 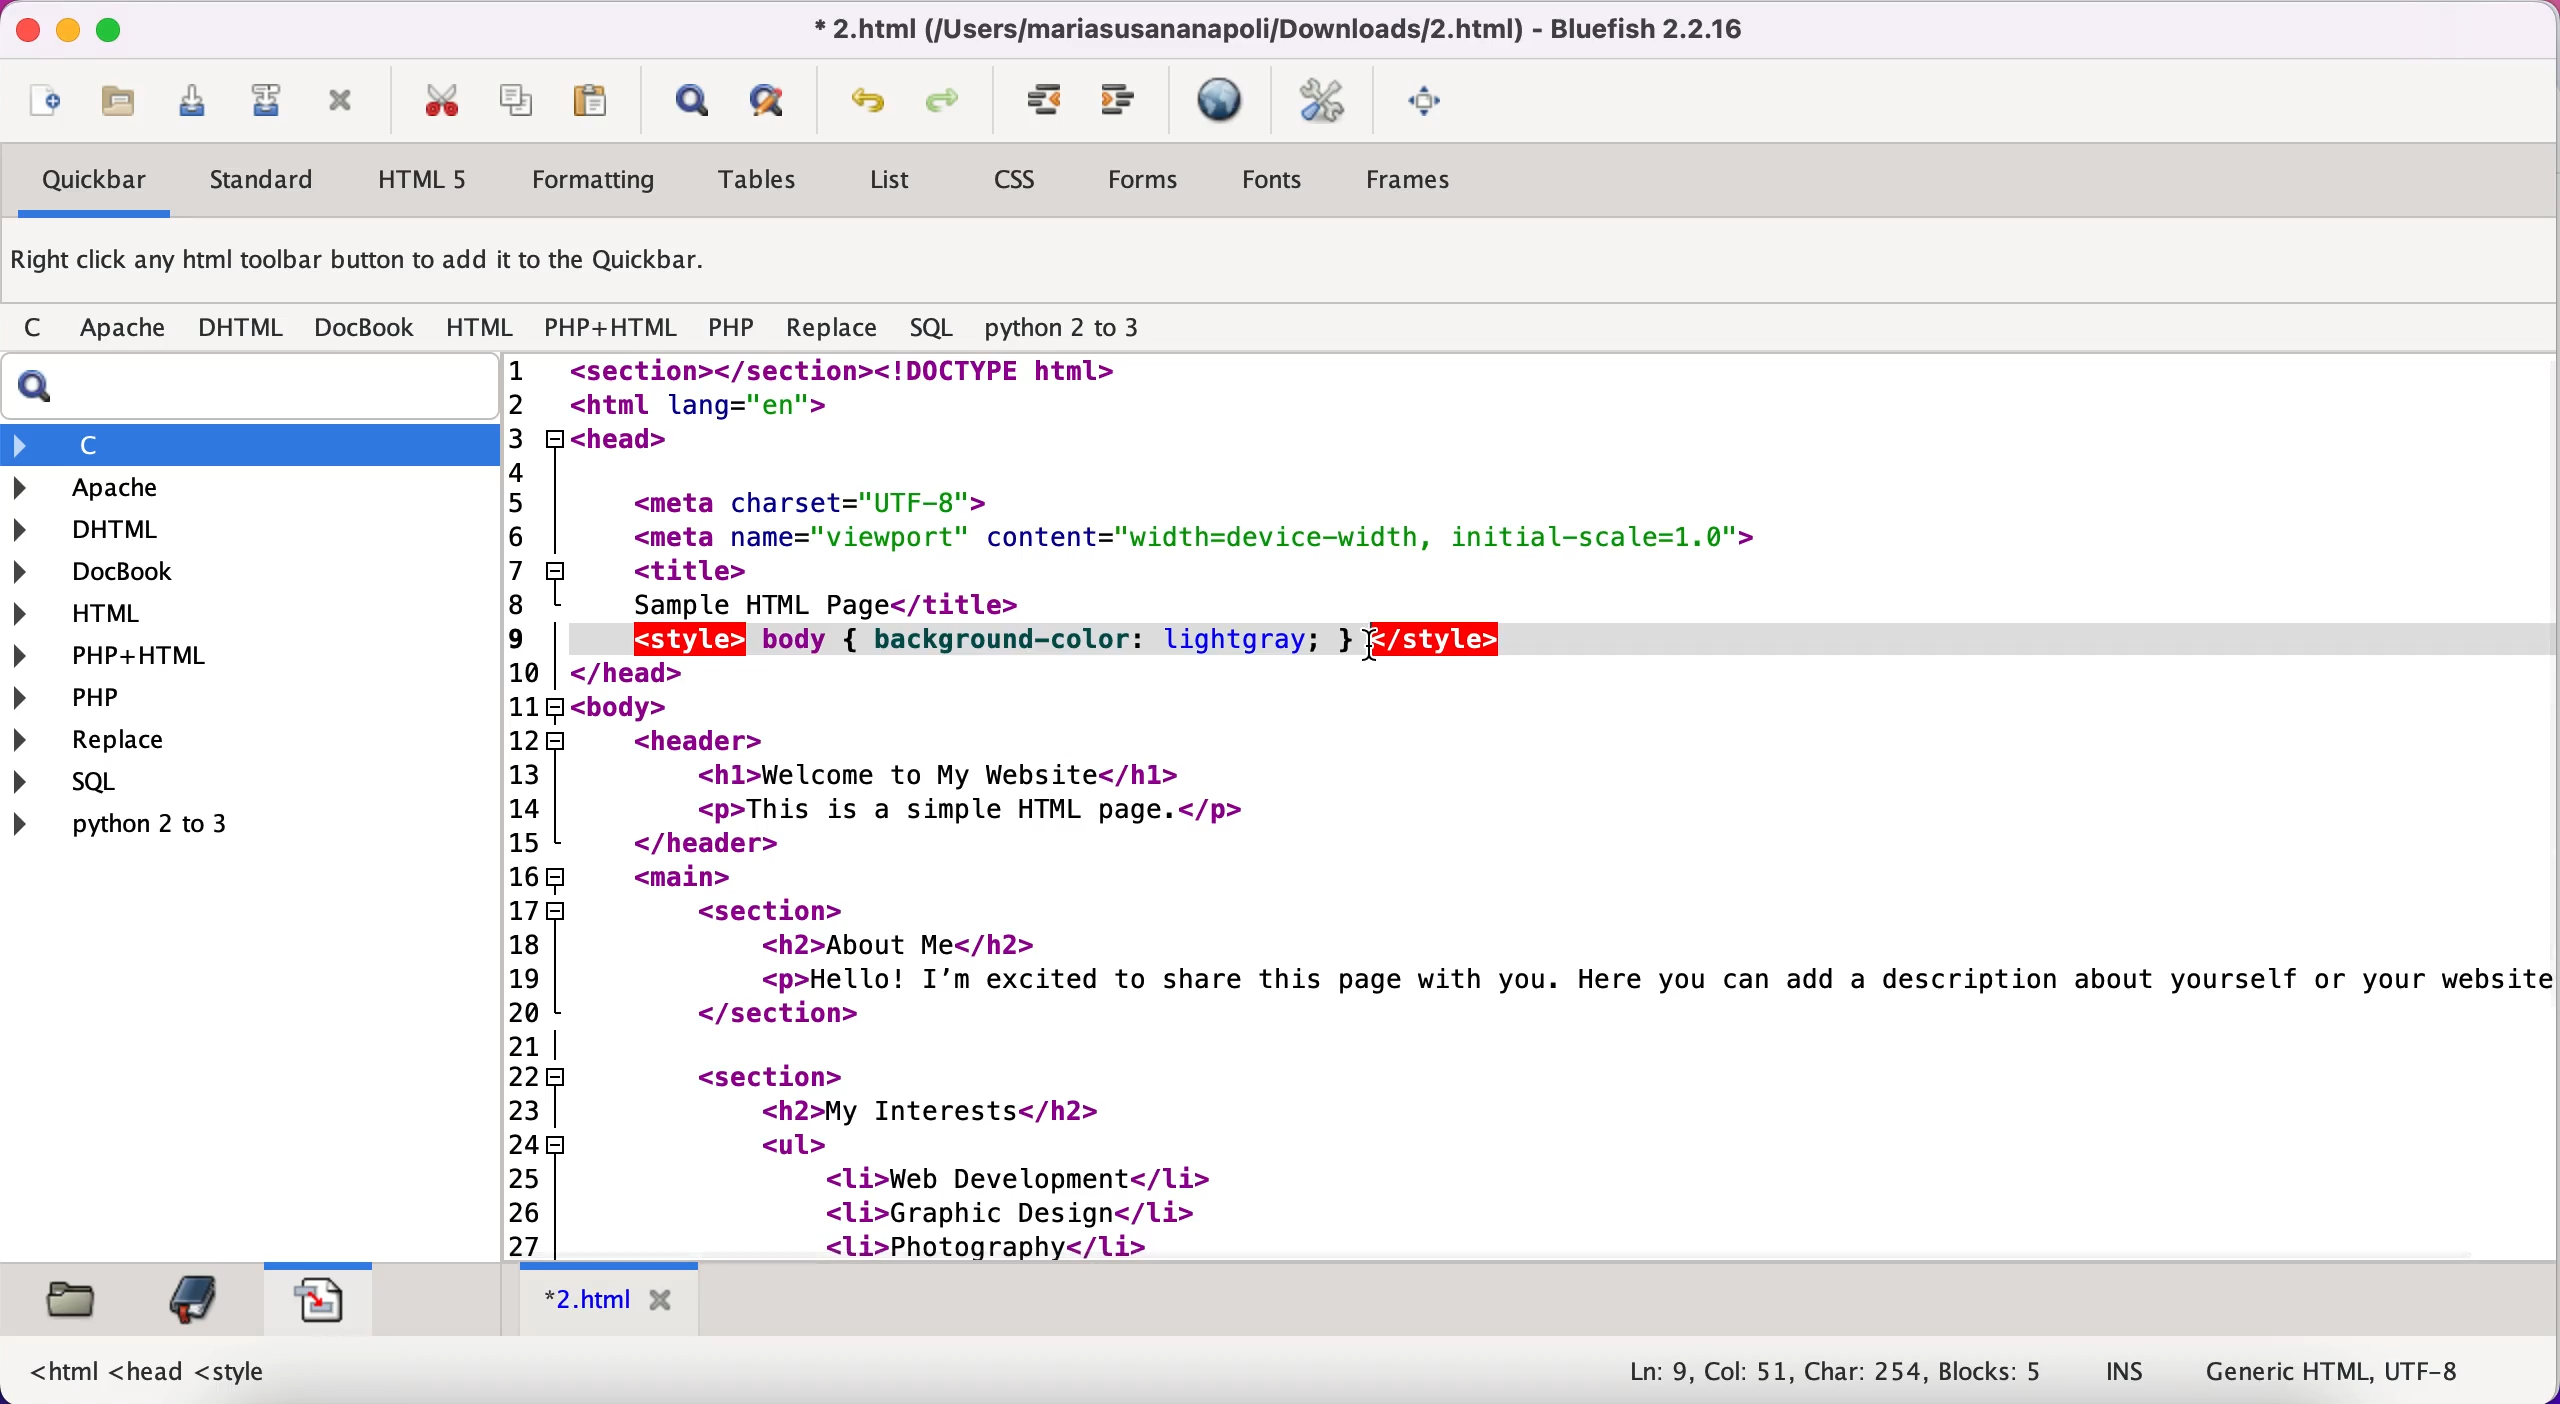 What do you see at coordinates (766, 181) in the screenshot?
I see `tables` at bounding box center [766, 181].